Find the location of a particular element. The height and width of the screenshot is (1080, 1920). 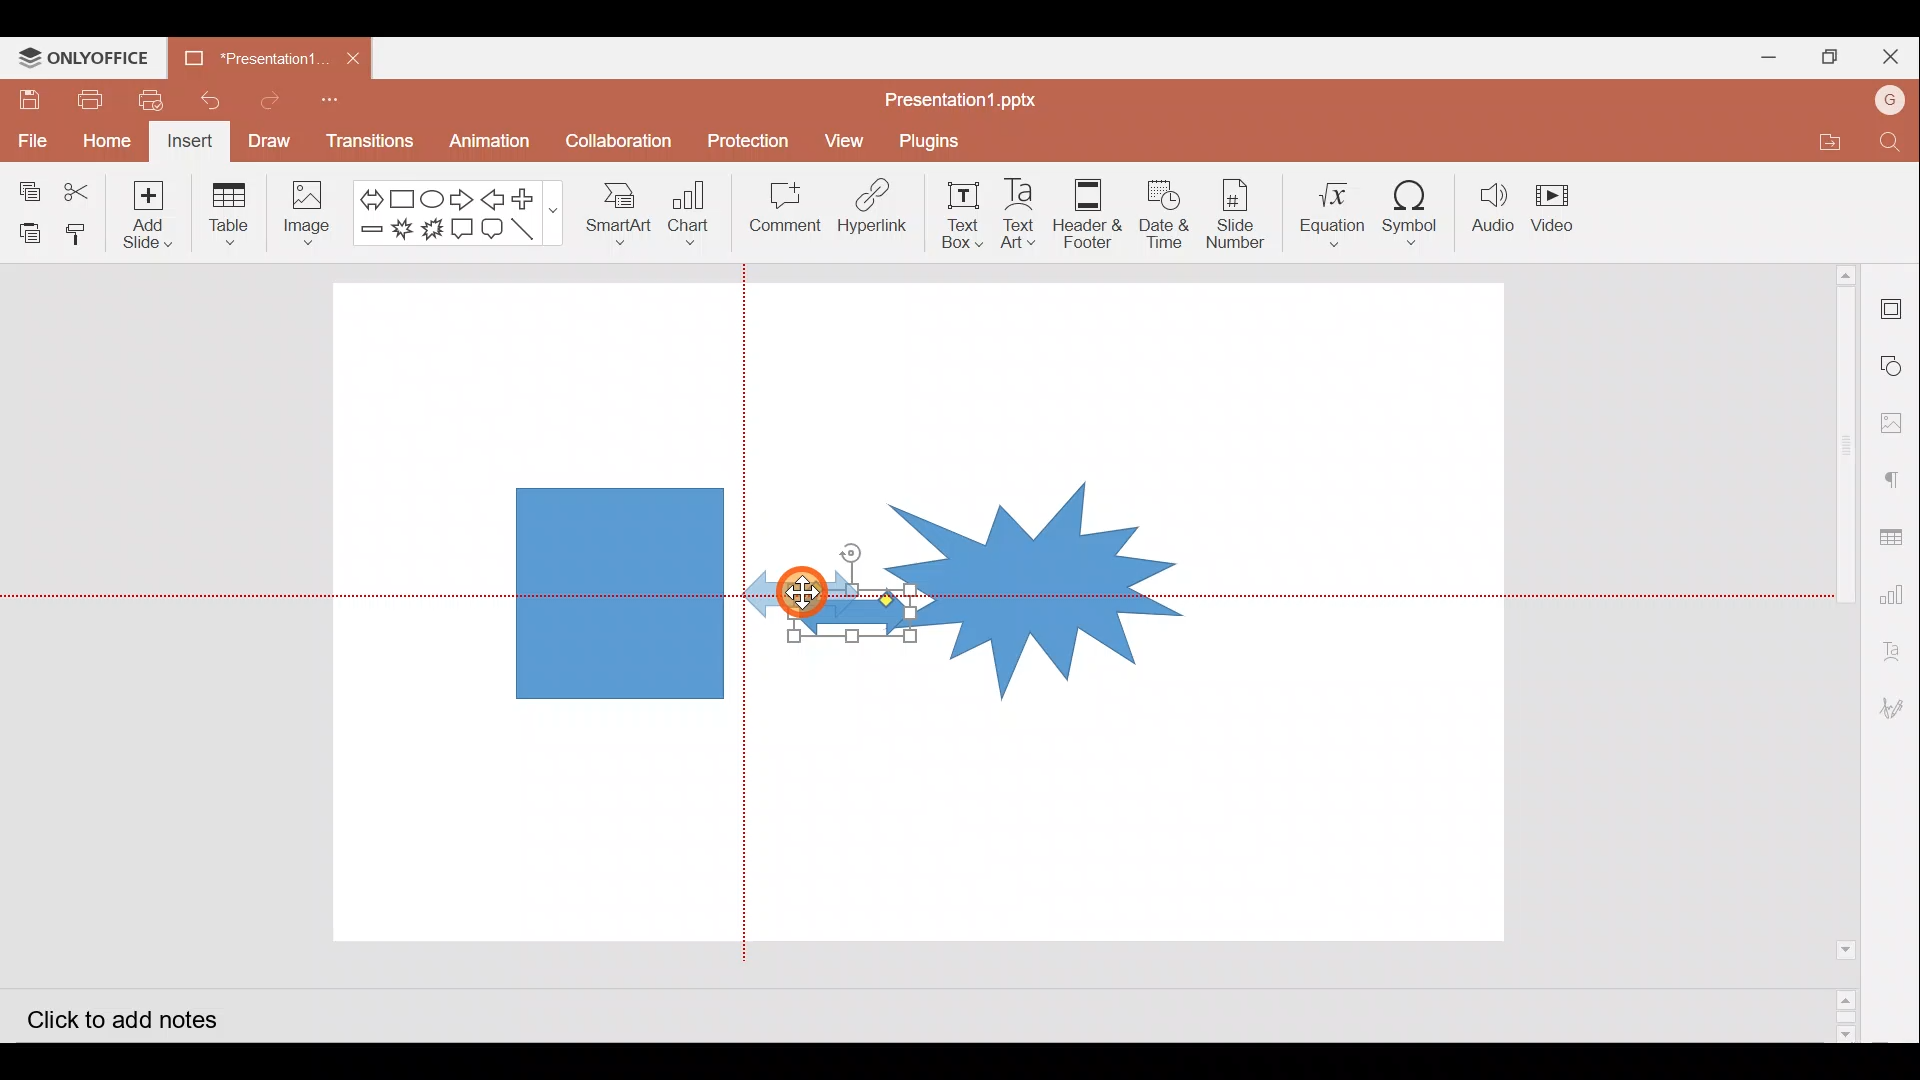

Paste is located at coordinates (28, 228).